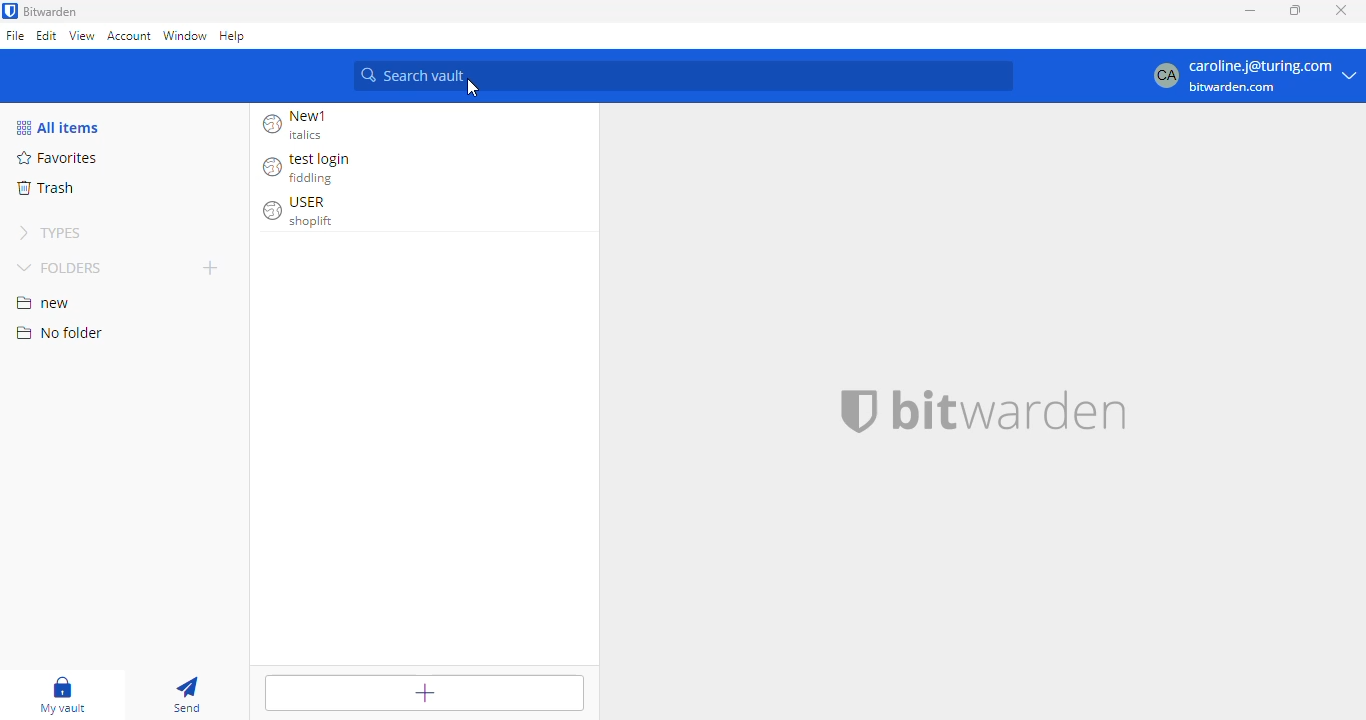 The image size is (1366, 720). What do you see at coordinates (60, 332) in the screenshot?
I see `no folder` at bounding box center [60, 332].